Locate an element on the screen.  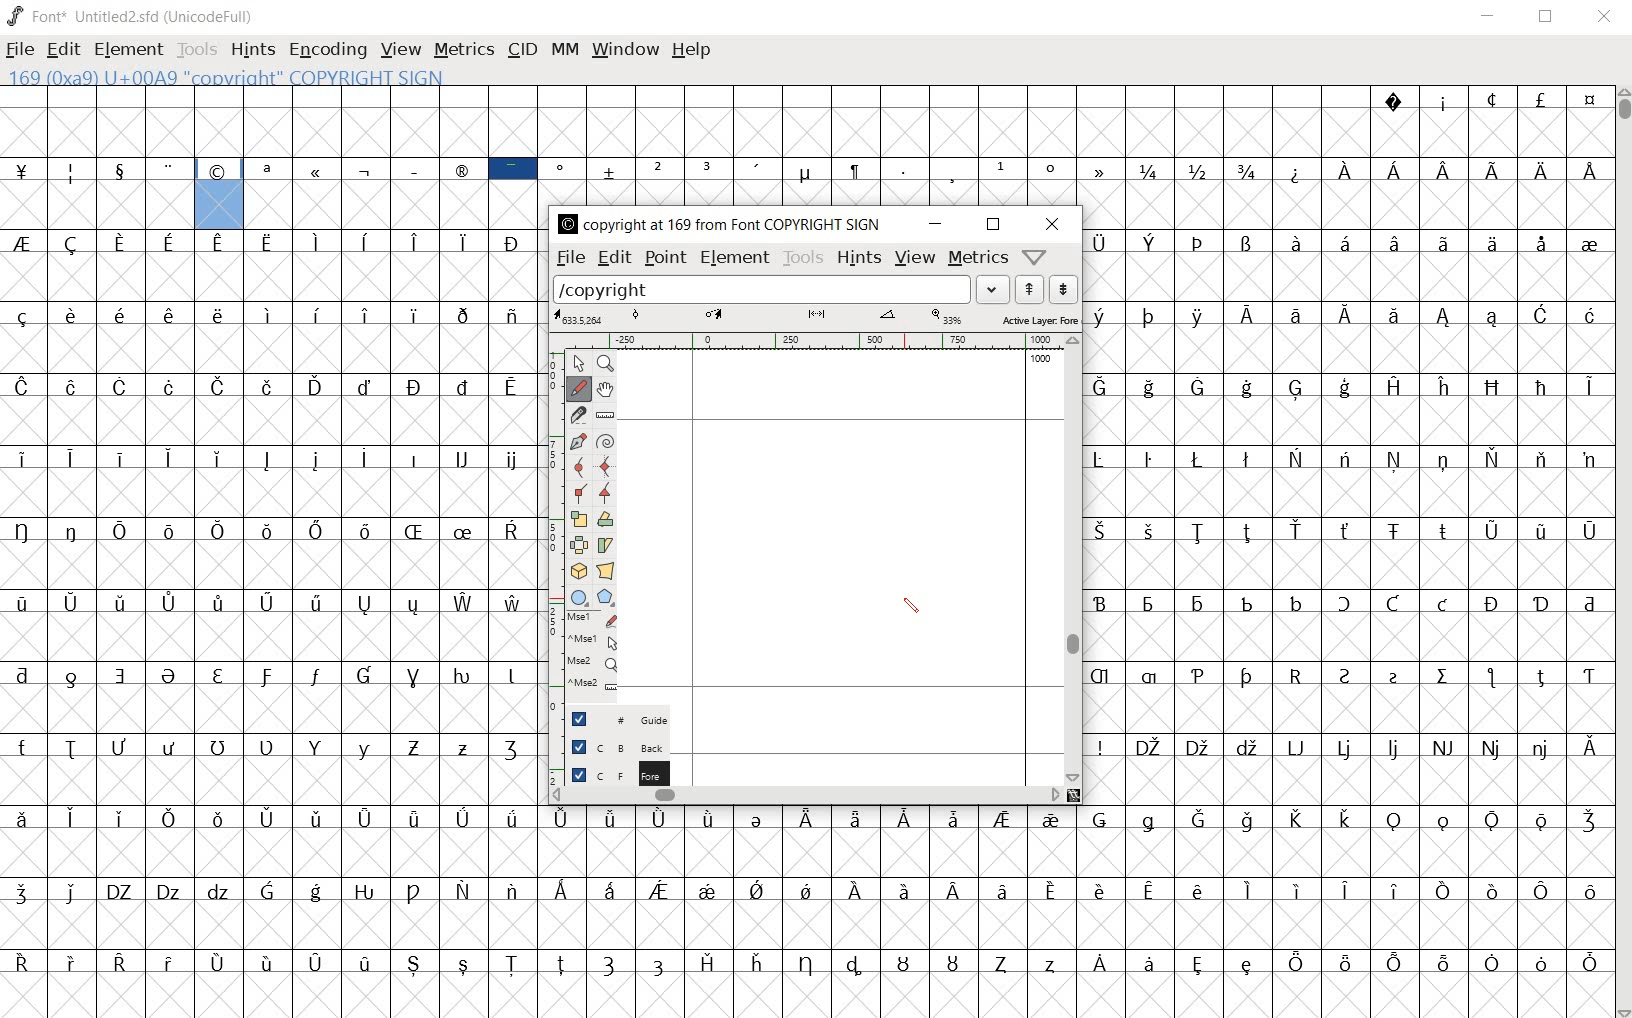
window is located at coordinates (623, 49).